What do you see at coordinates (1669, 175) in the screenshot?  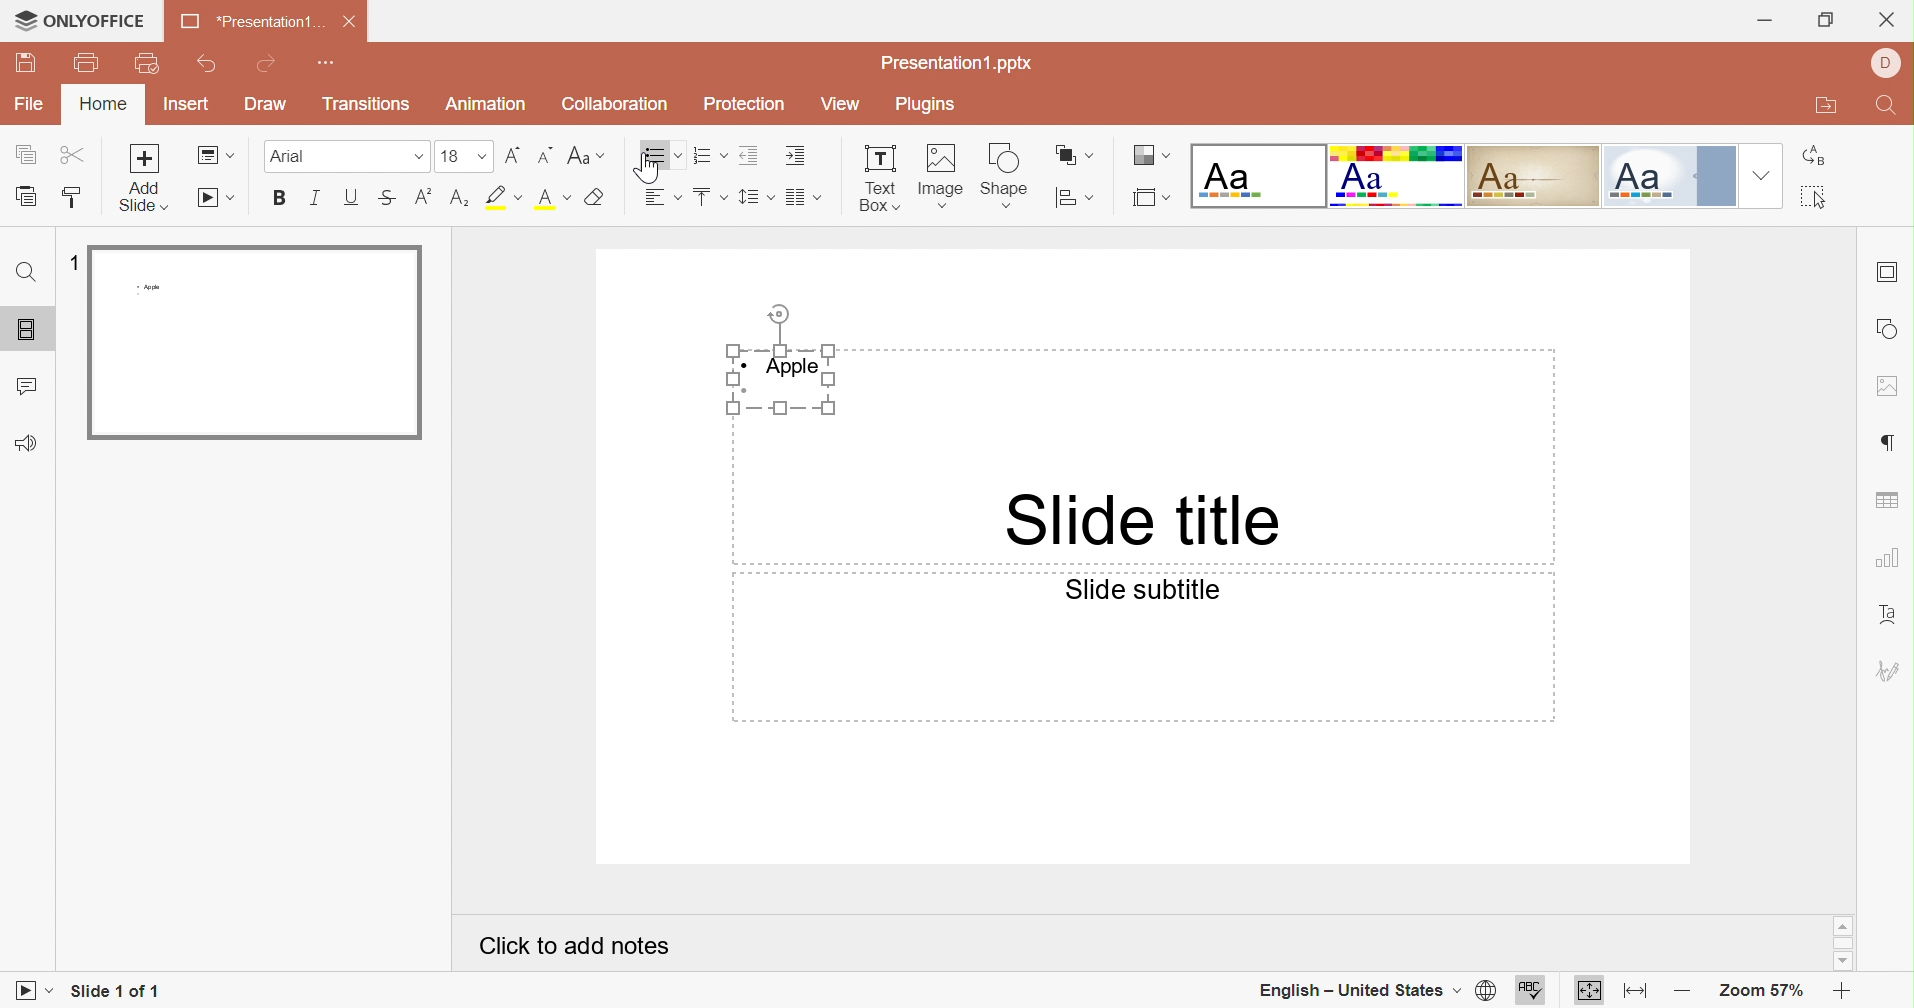 I see `Official` at bounding box center [1669, 175].